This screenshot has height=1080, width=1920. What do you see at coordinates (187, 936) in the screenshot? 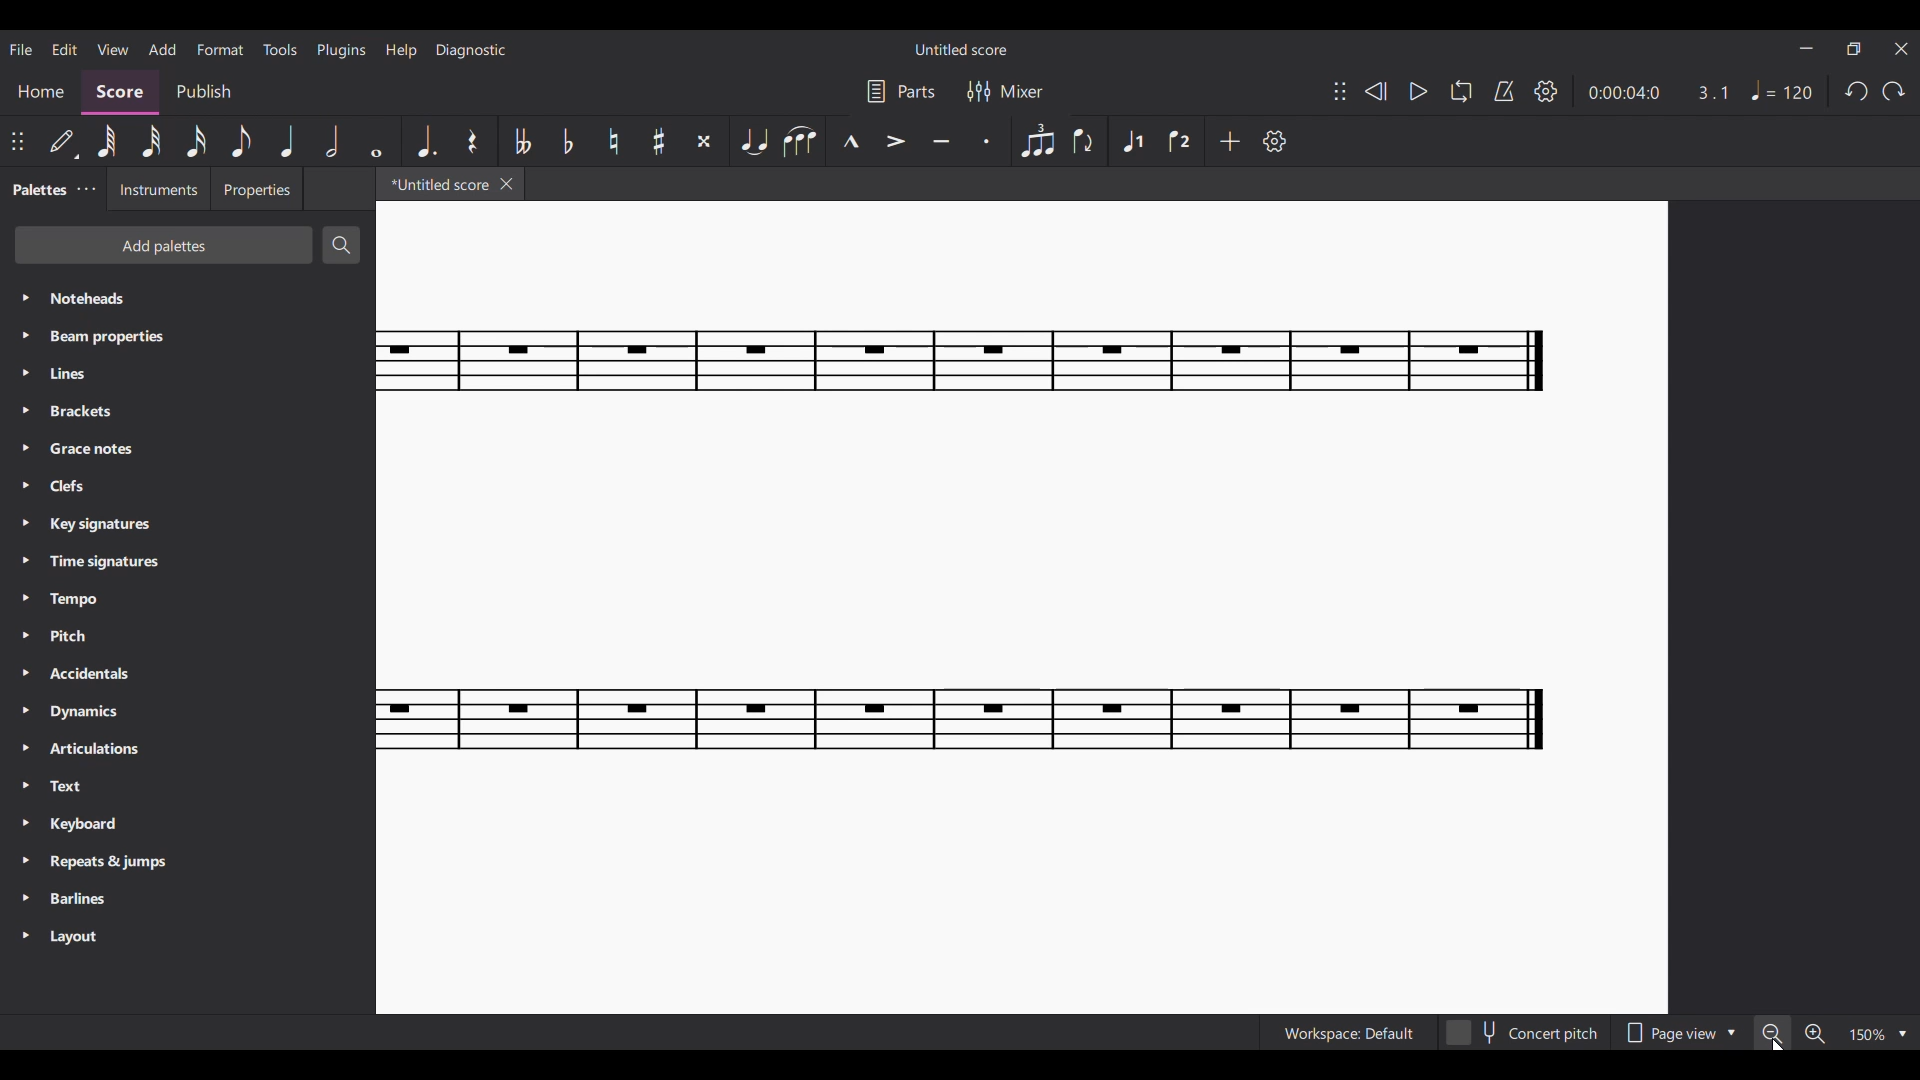
I see `Layout` at bounding box center [187, 936].